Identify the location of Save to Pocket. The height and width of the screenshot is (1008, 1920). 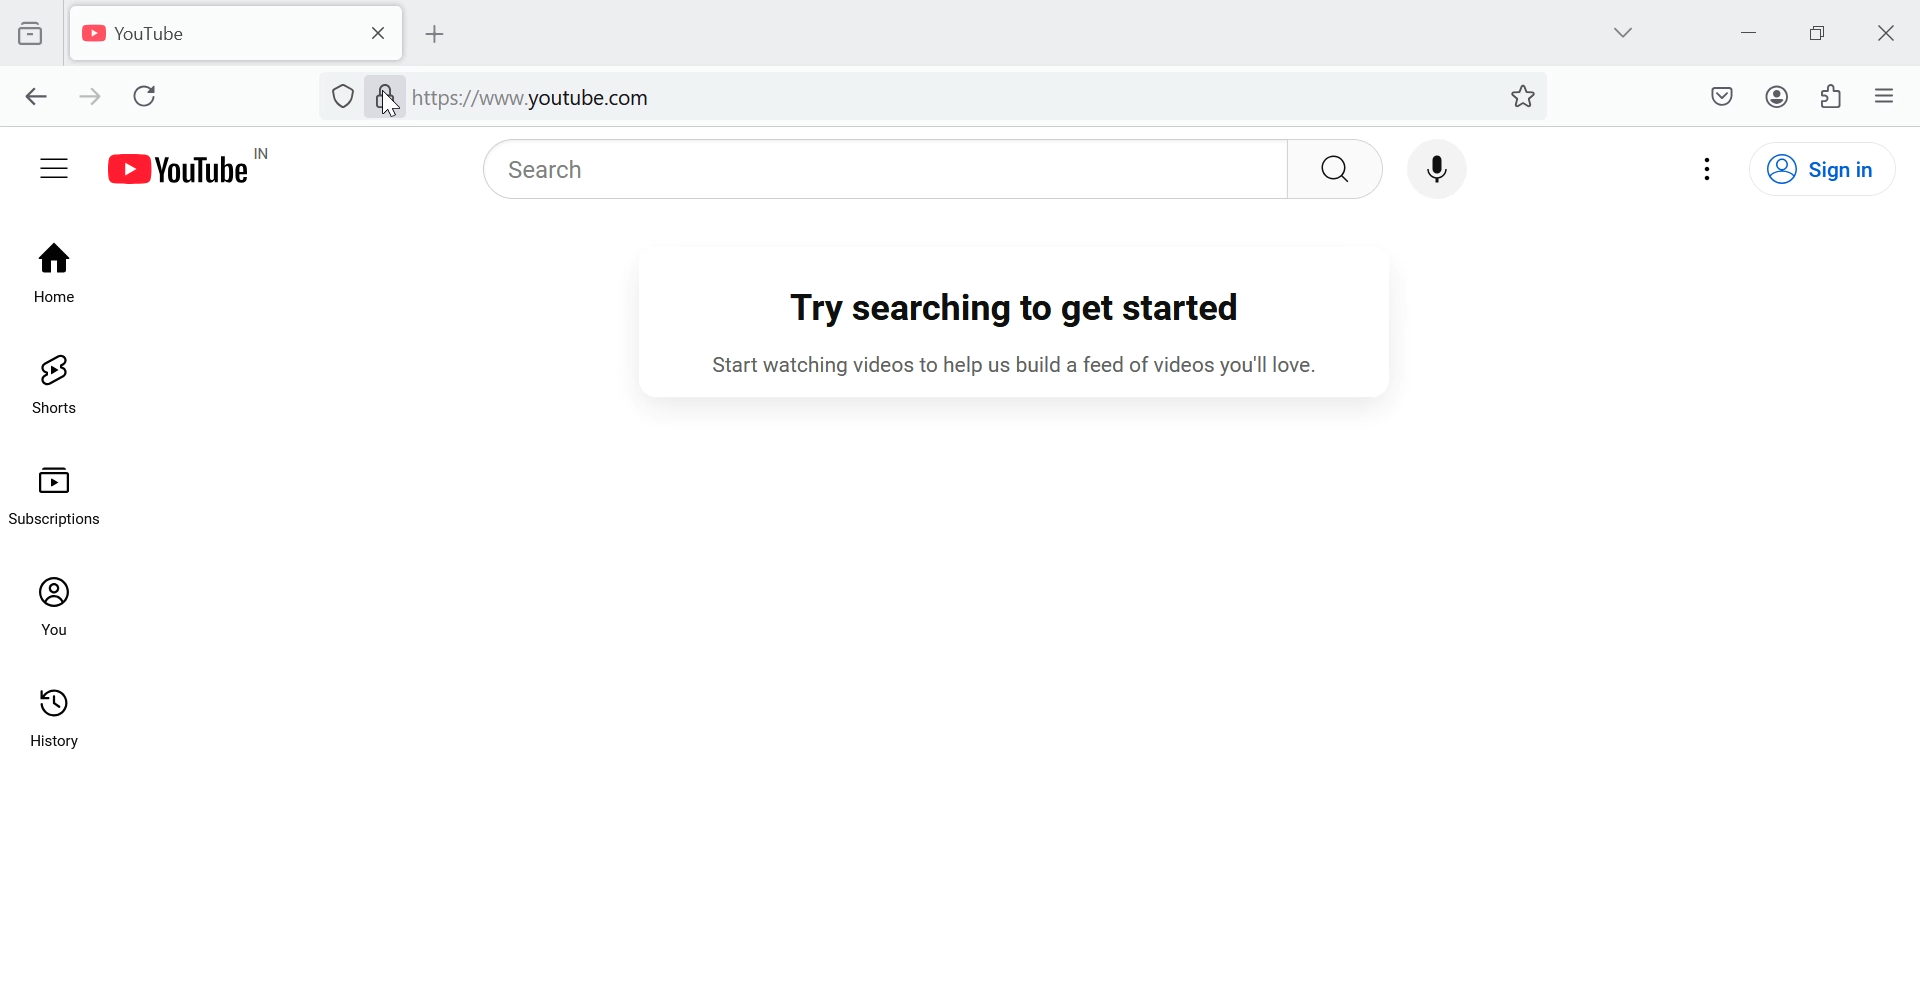
(1721, 96).